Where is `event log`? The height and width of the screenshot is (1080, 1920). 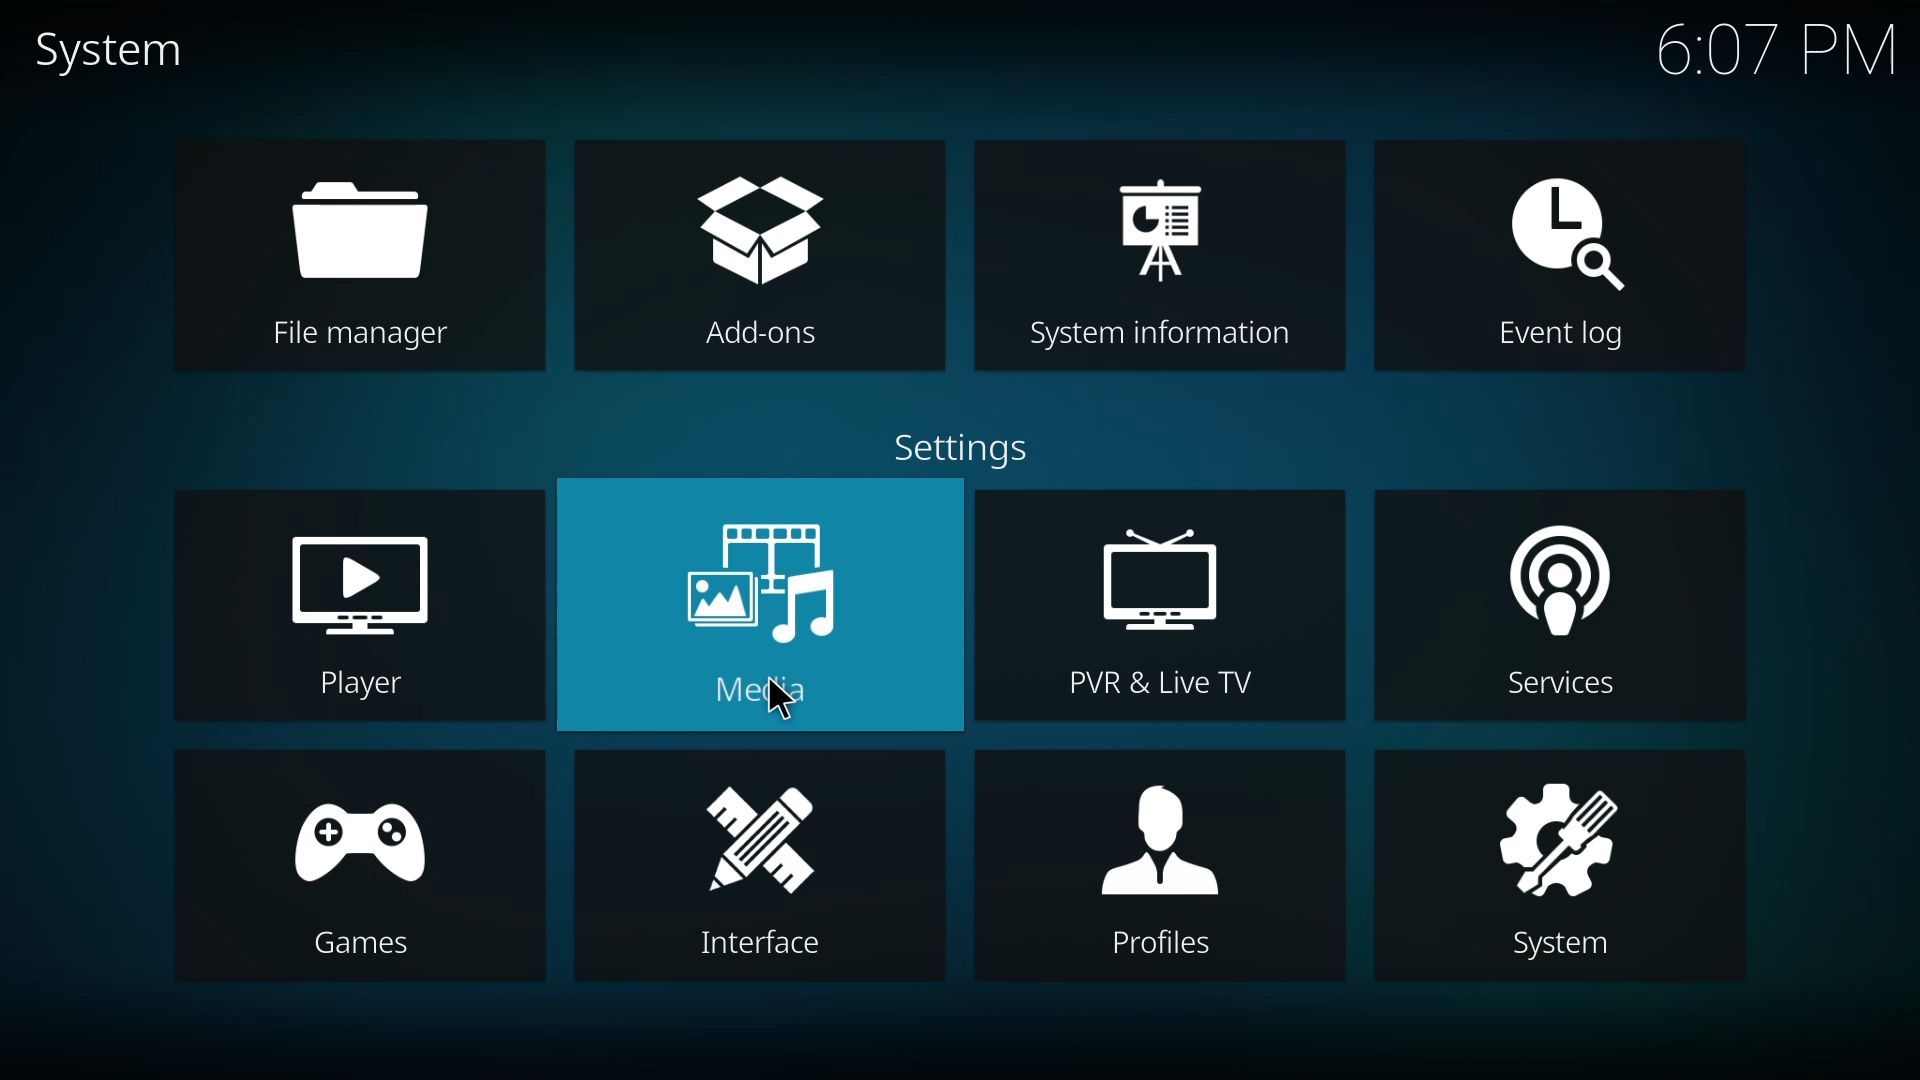 event log is located at coordinates (1562, 228).